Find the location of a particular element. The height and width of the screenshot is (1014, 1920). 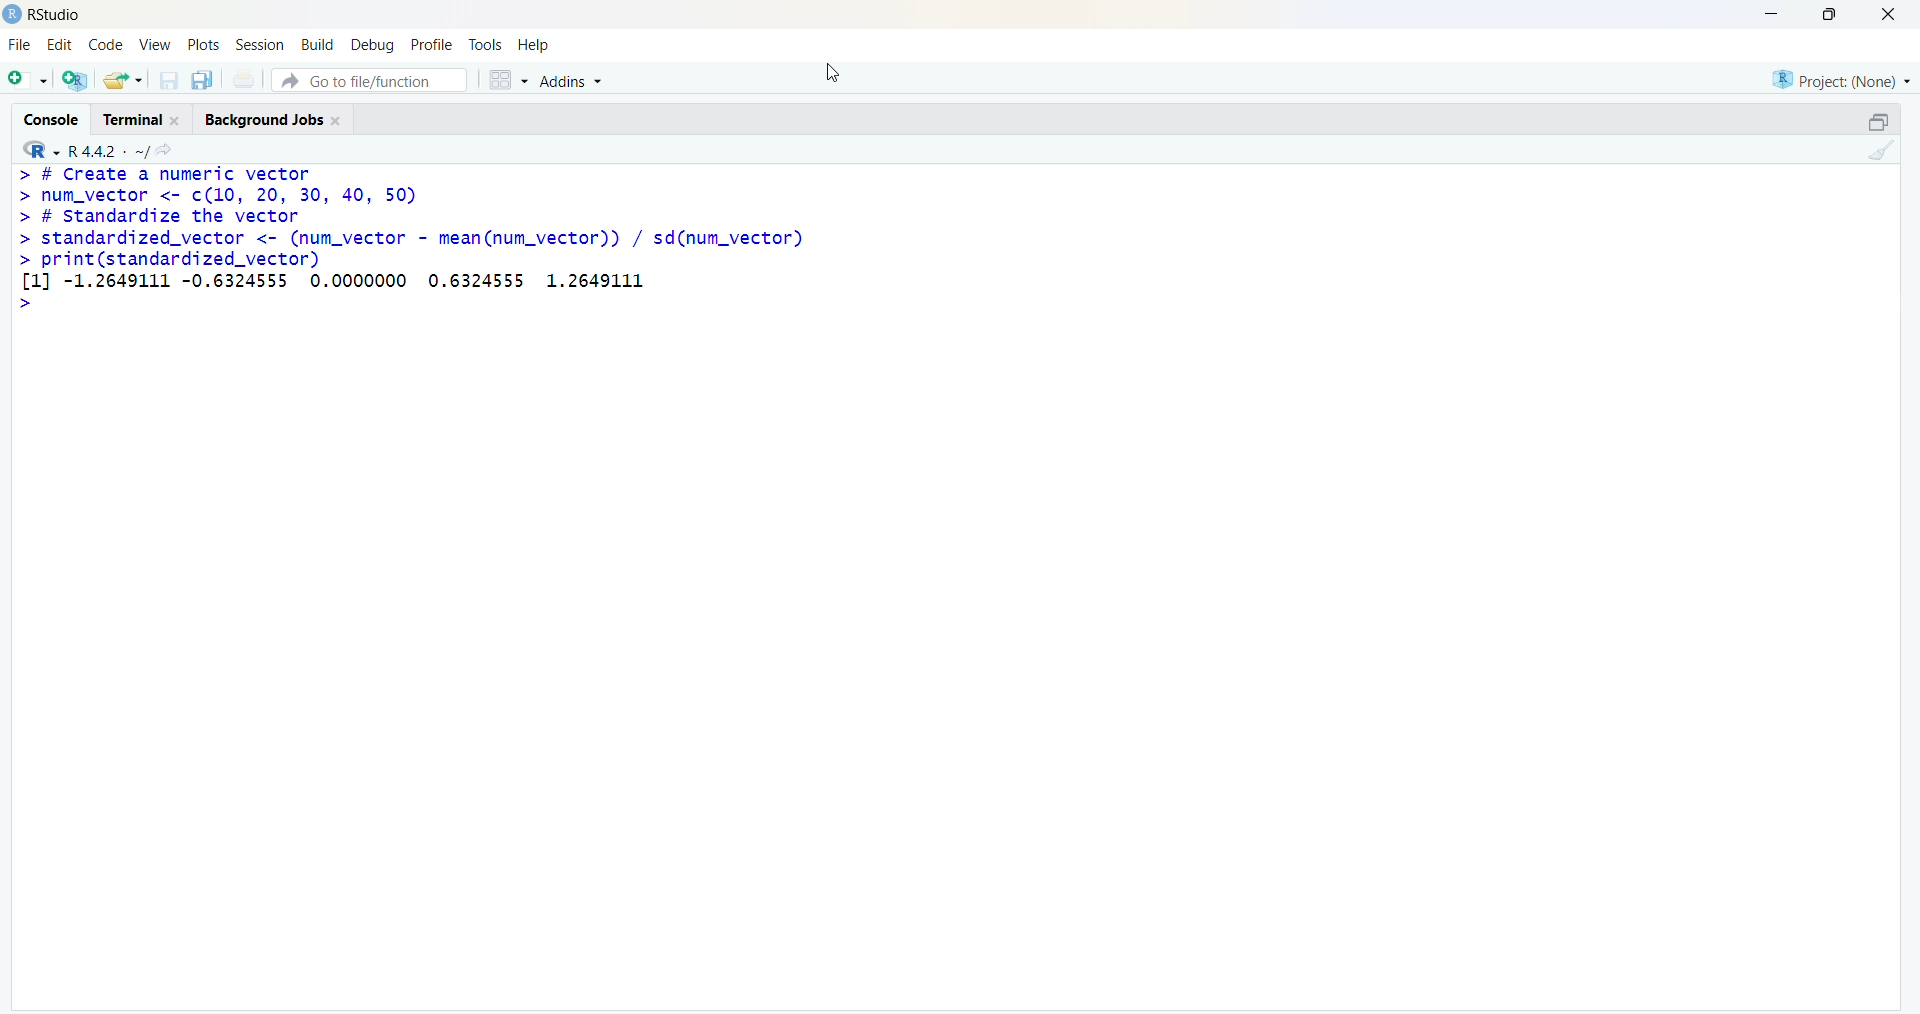

close is located at coordinates (177, 121).